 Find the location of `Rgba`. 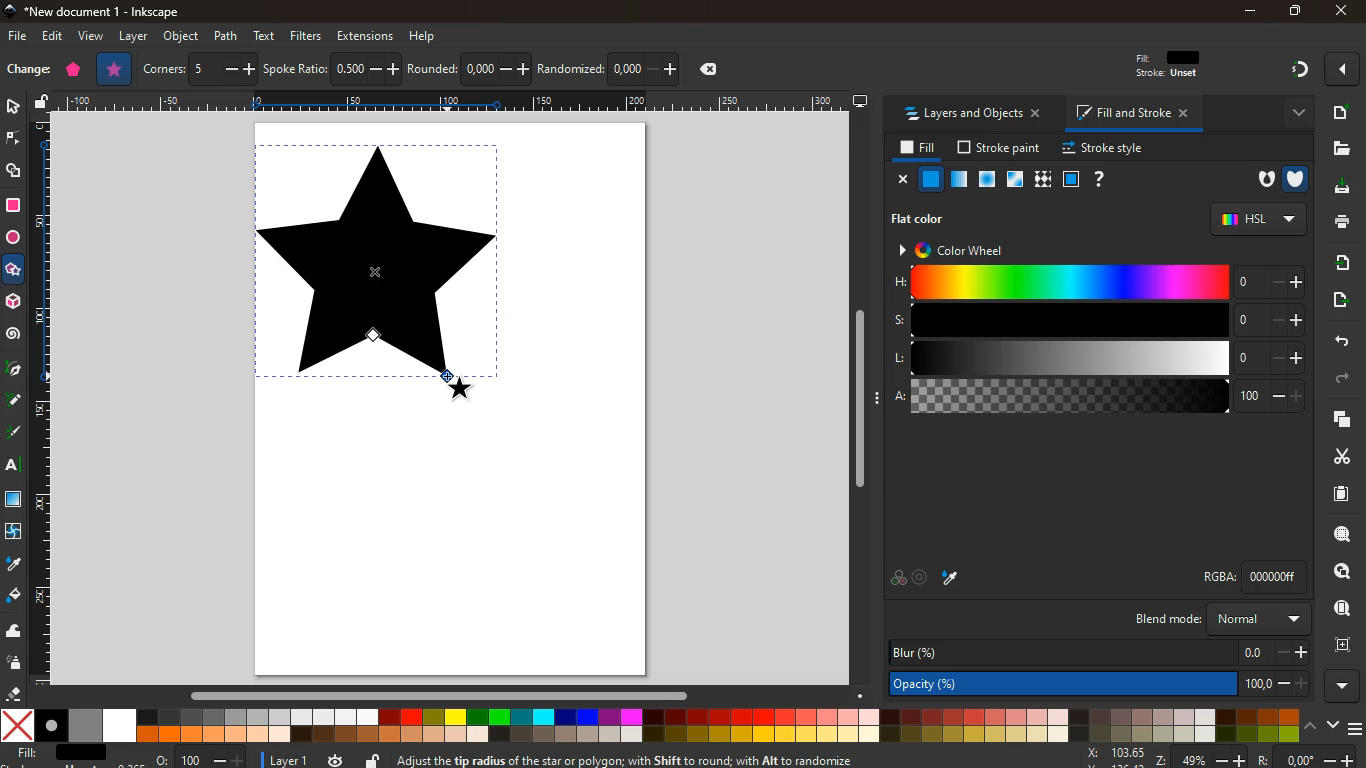

Rgba is located at coordinates (1246, 575).